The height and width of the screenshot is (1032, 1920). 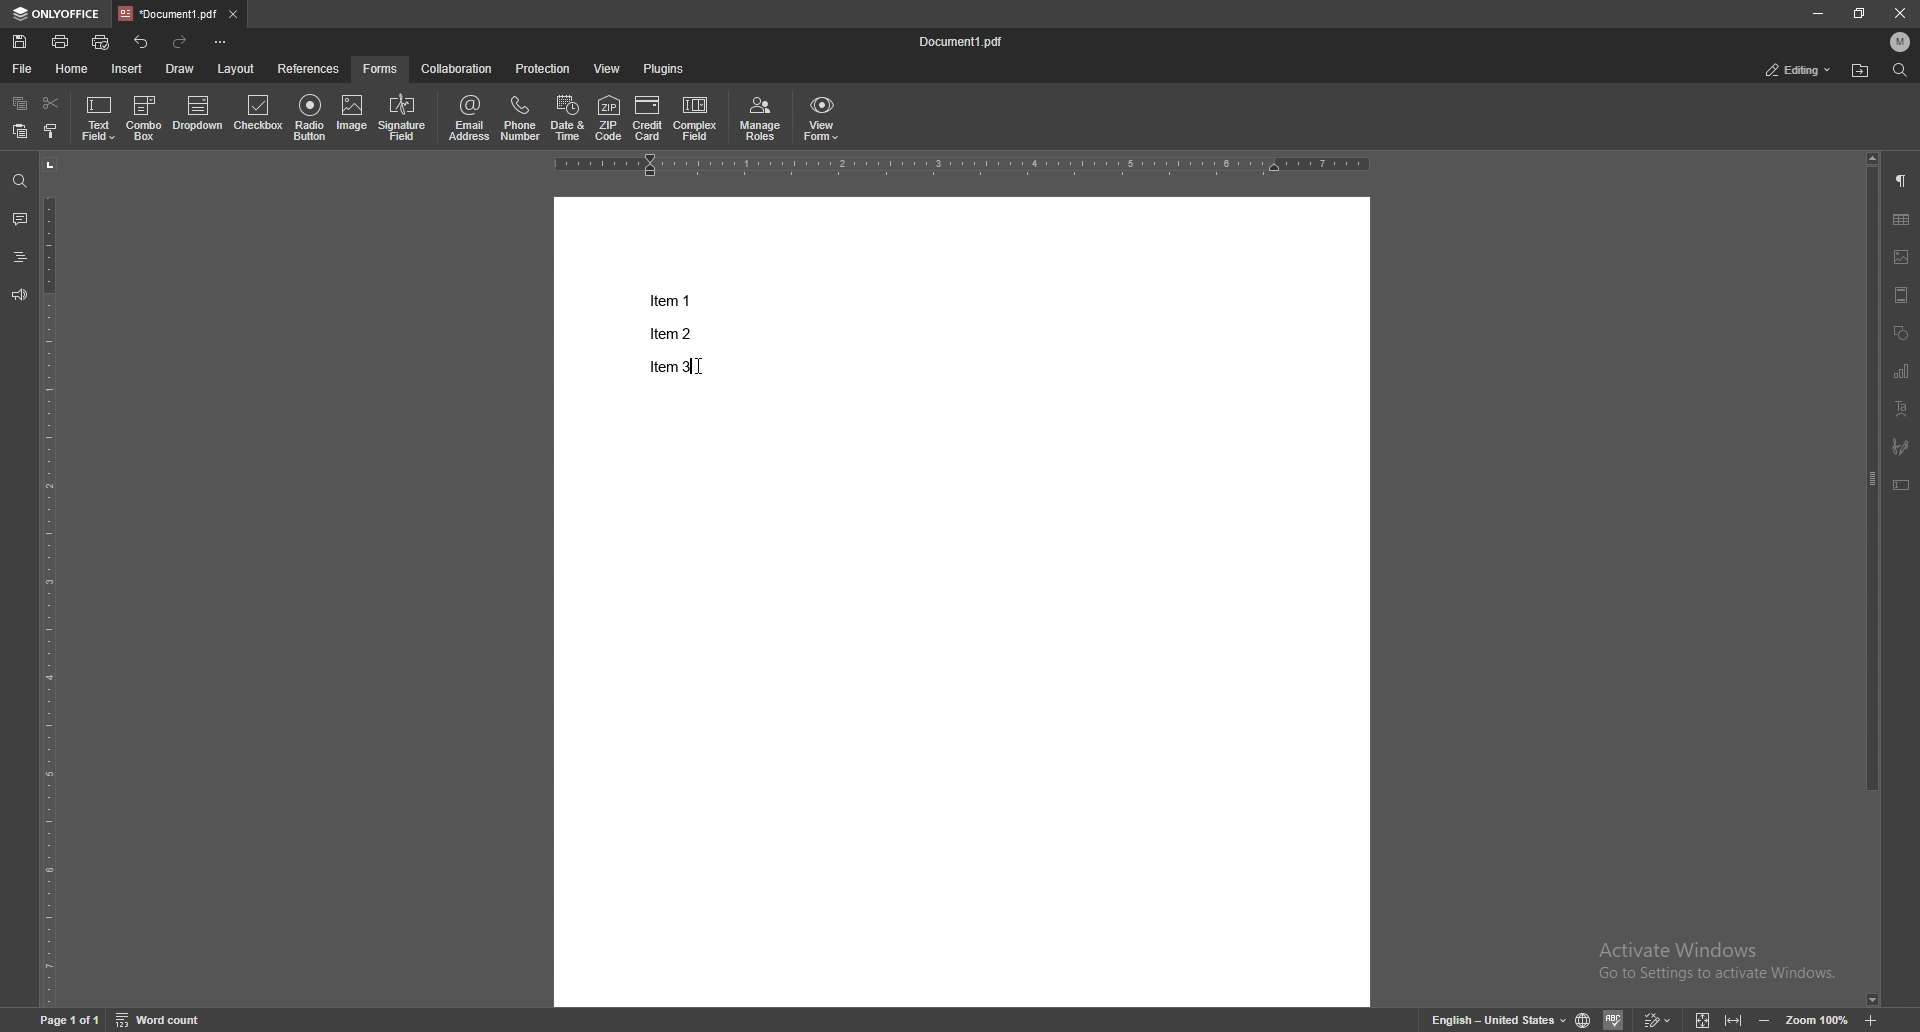 I want to click on view form, so click(x=823, y=120).